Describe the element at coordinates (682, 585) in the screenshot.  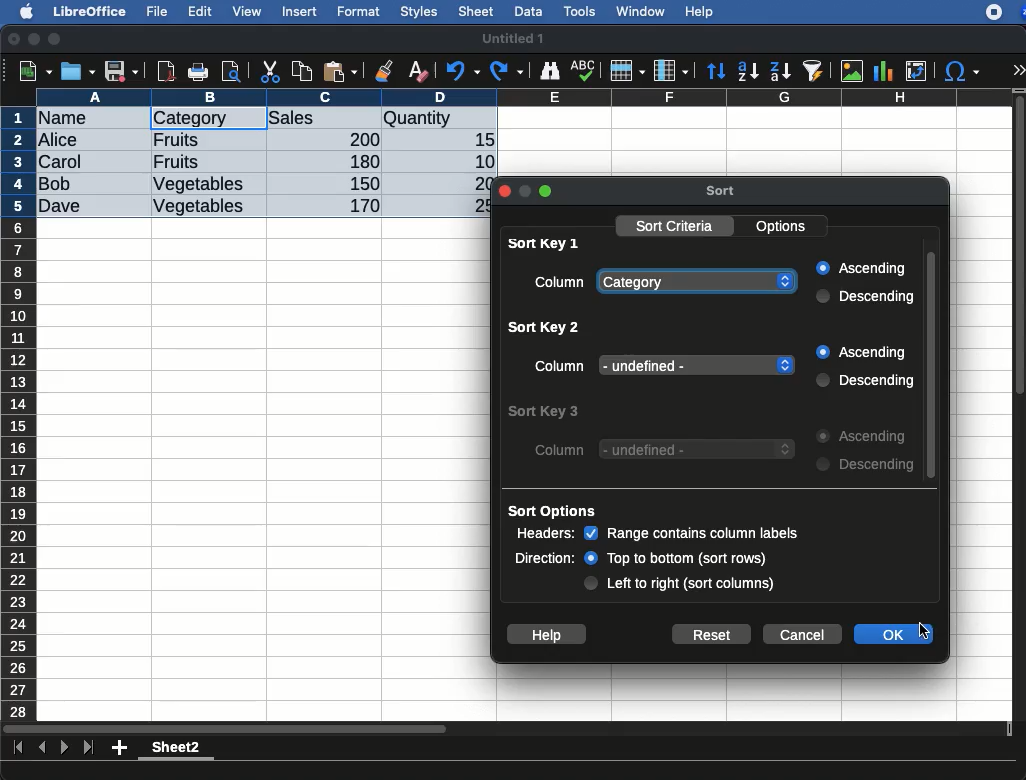
I see `left to right (sort columns)` at that location.